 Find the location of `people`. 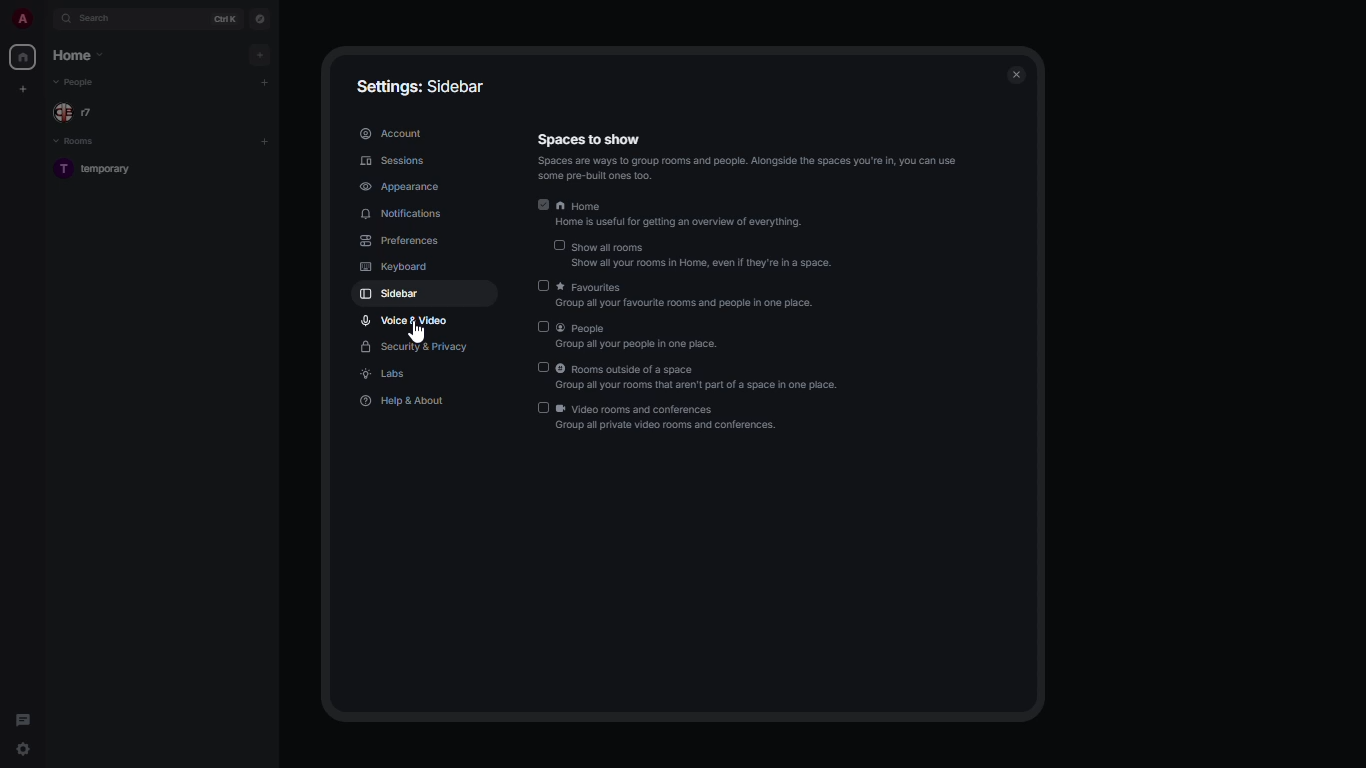

people is located at coordinates (77, 82).